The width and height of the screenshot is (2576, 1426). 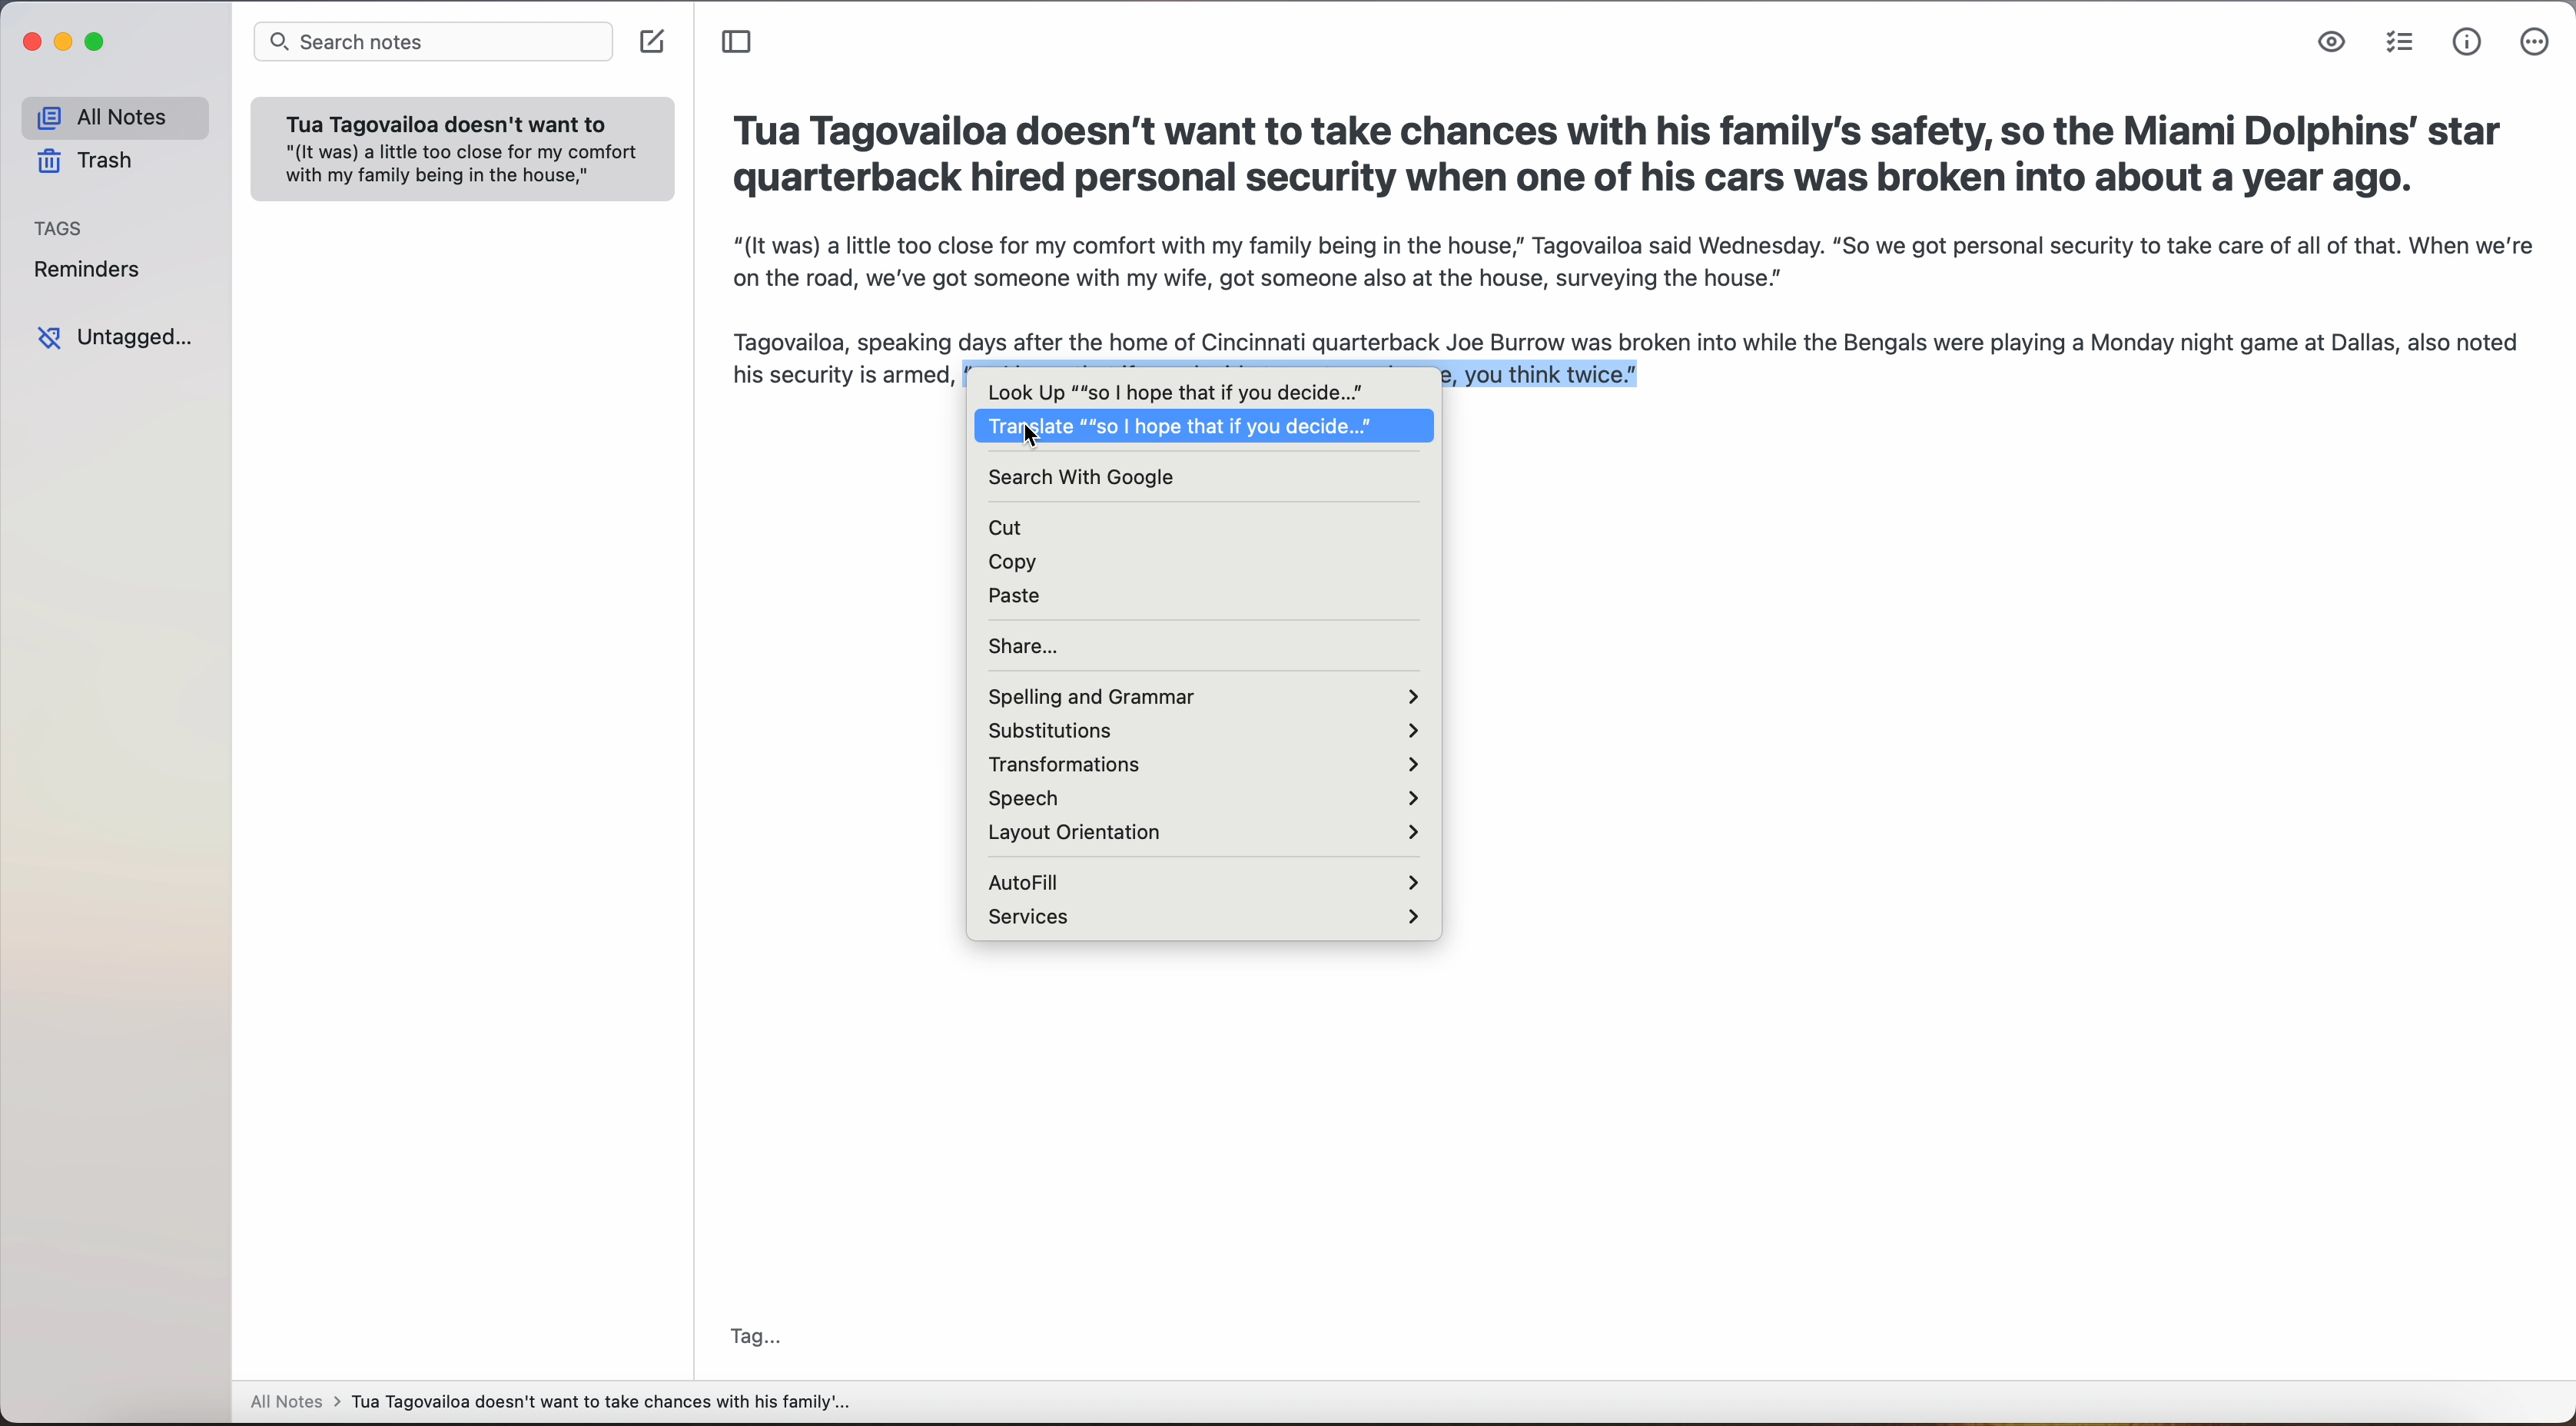 I want to click on paste, so click(x=1012, y=597).